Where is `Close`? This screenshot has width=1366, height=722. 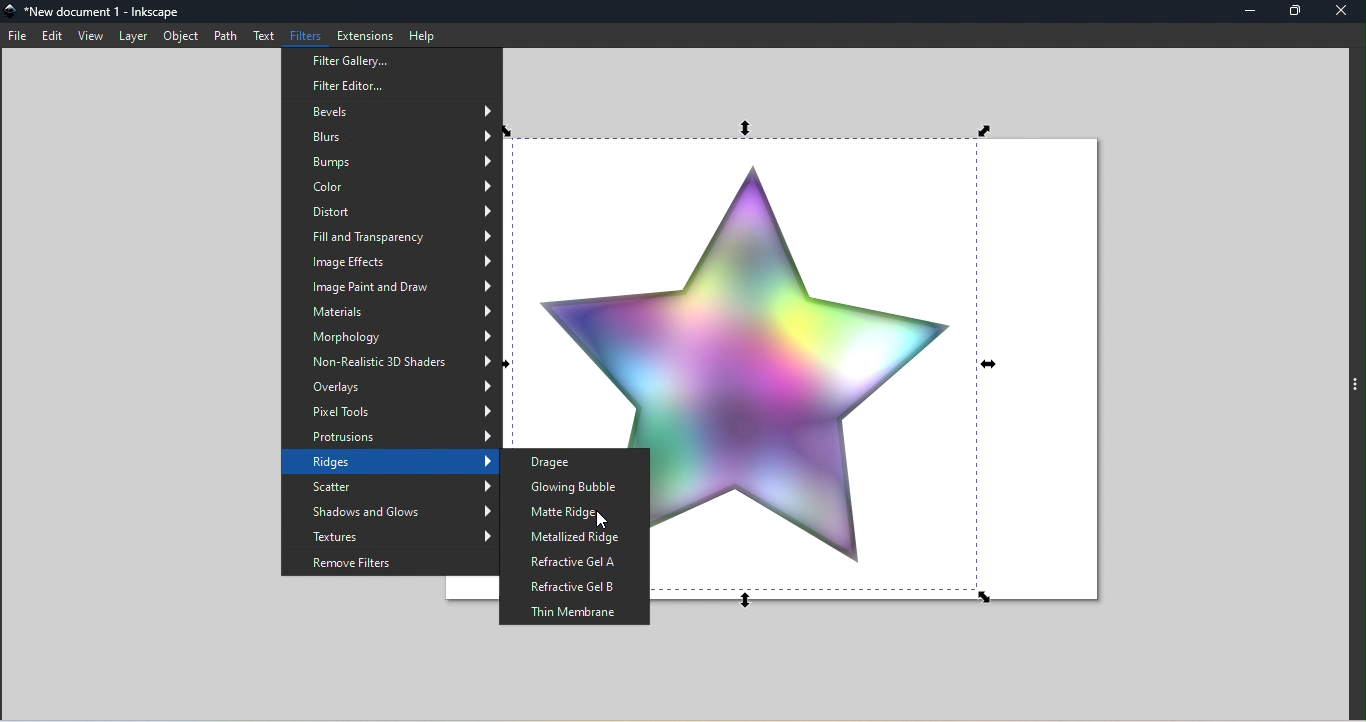 Close is located at coordinates (1342, 12).